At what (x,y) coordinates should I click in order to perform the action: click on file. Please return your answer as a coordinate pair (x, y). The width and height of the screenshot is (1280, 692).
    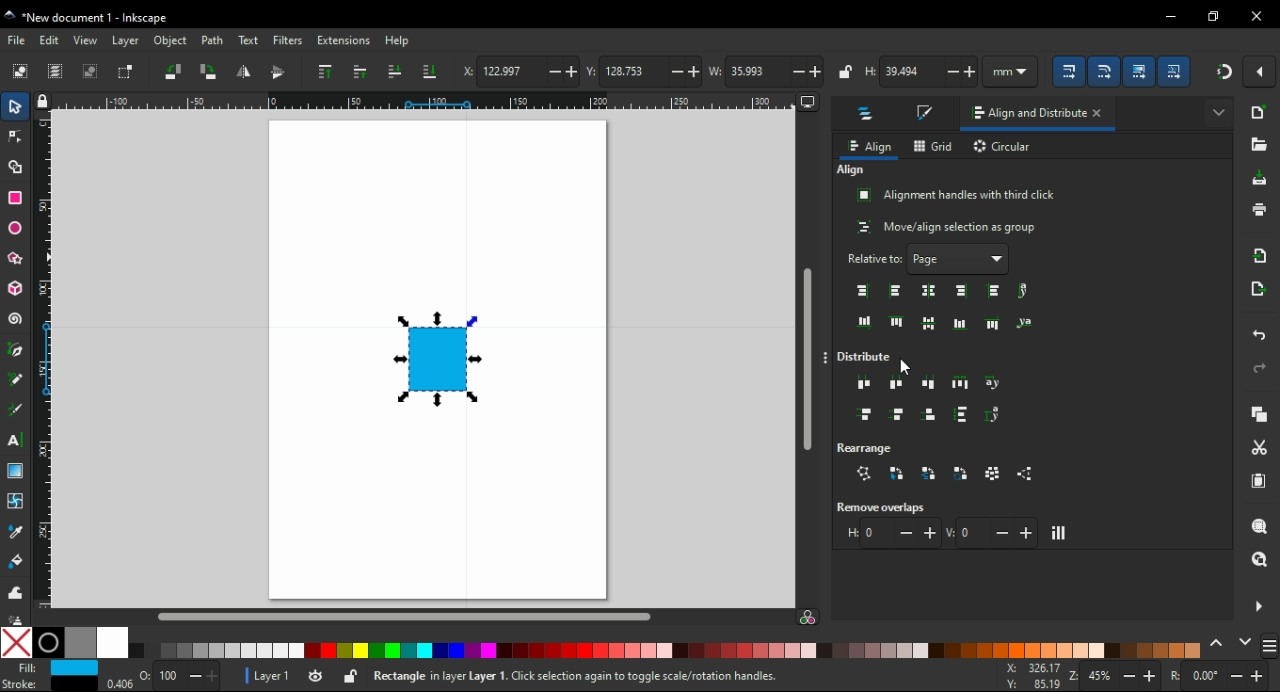
    Looking at the image, I should click on (18, 40).